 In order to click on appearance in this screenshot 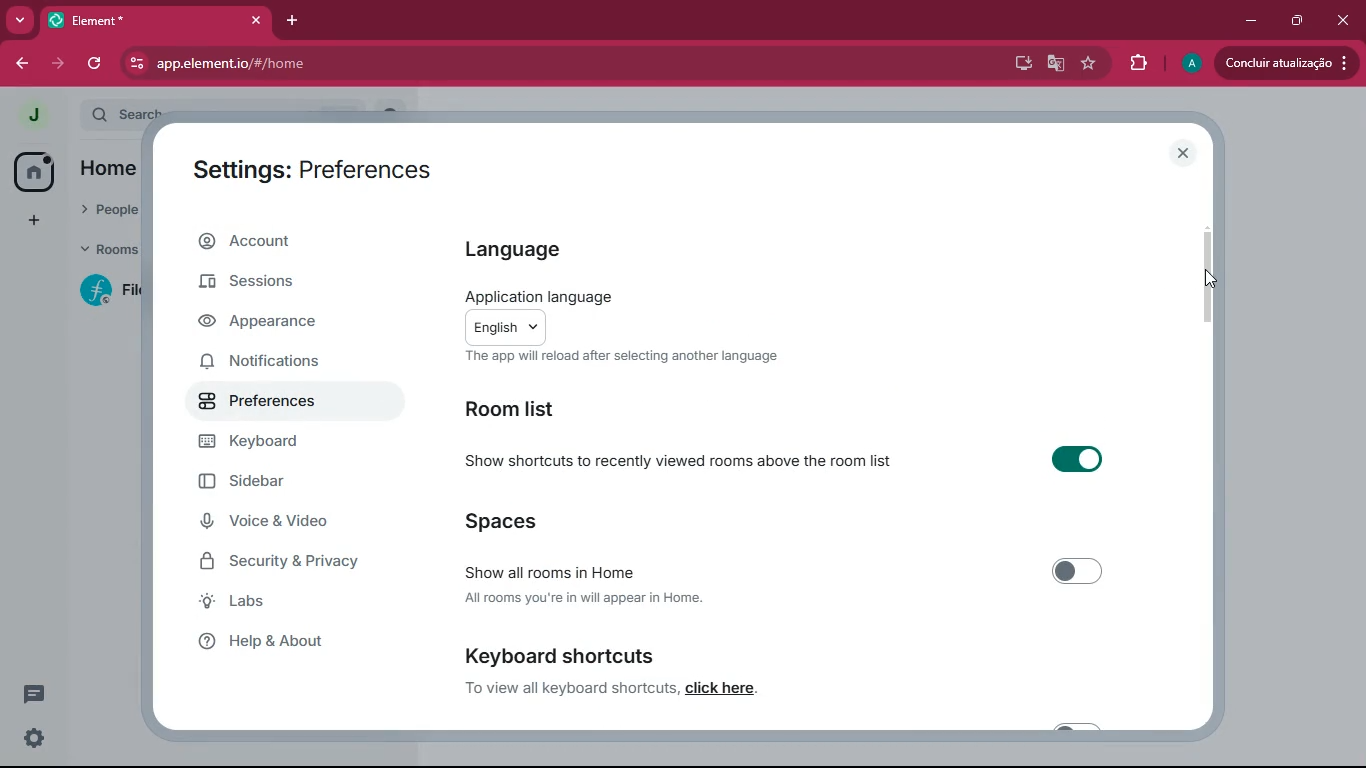, I will do `click(271, 325)`.